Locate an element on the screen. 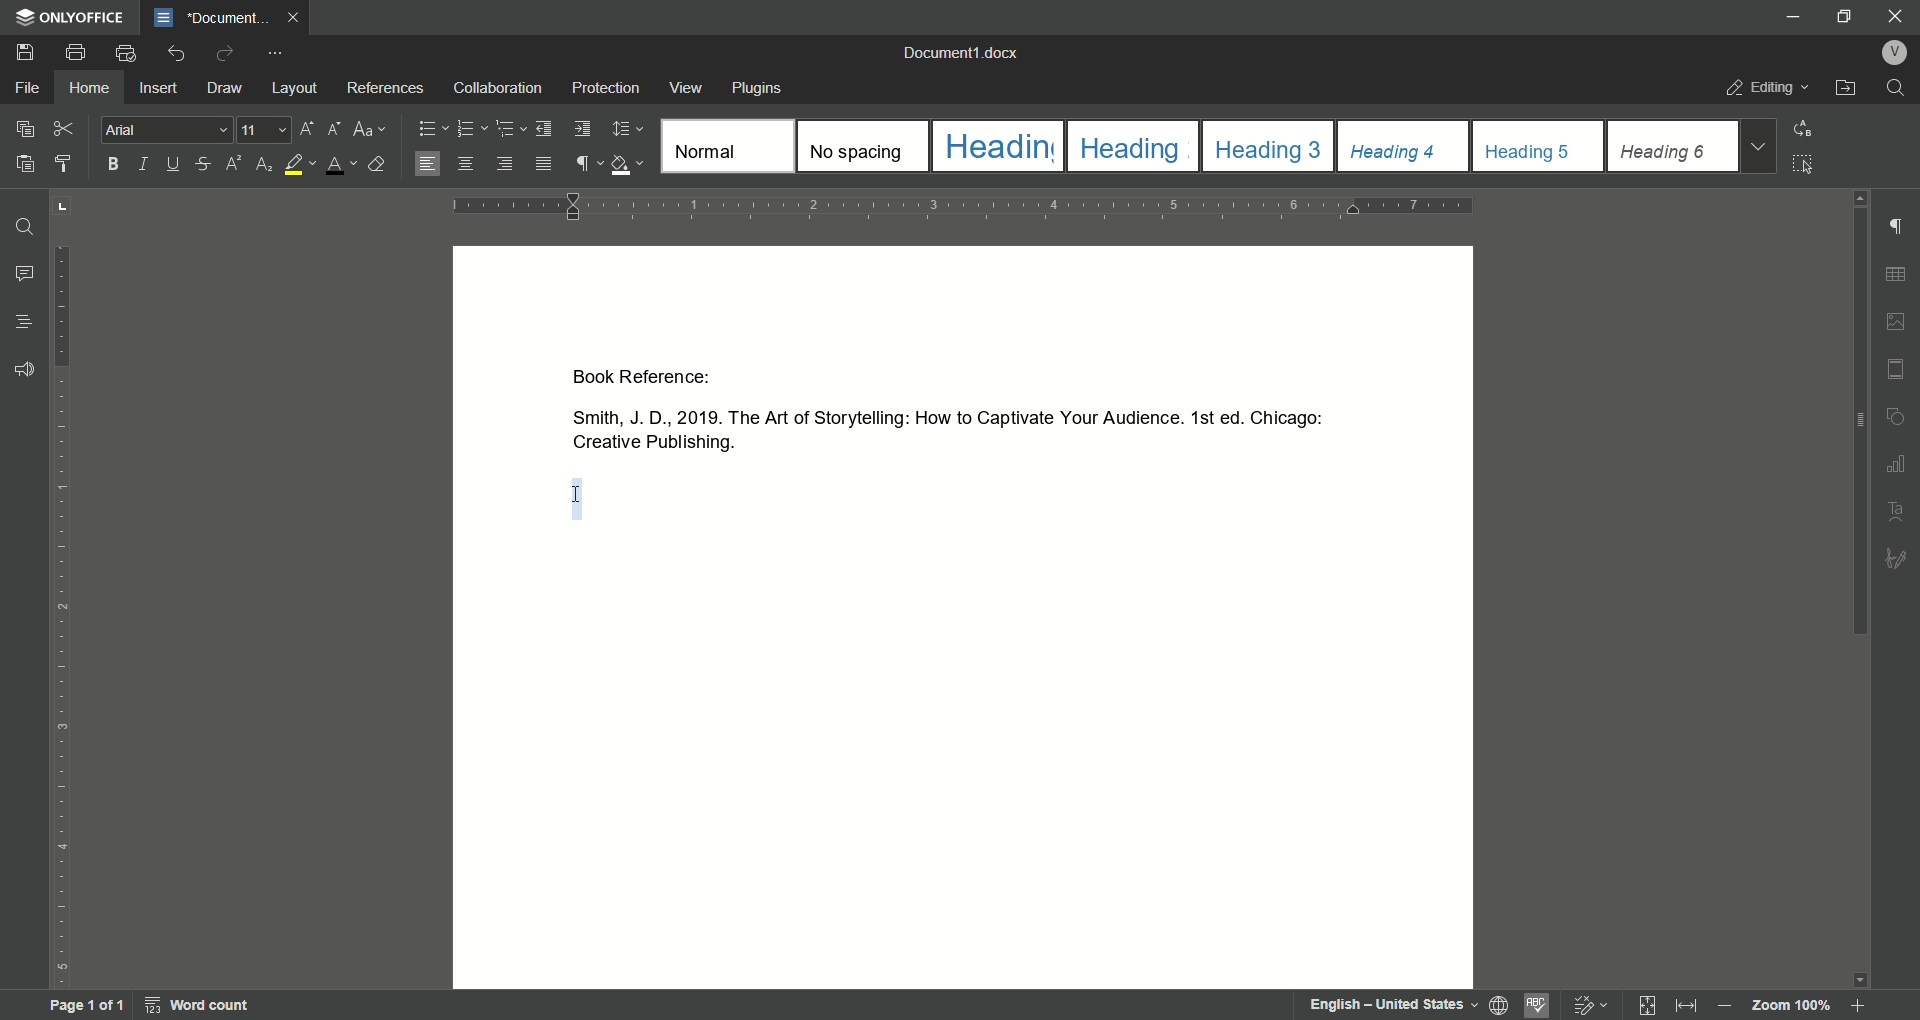  hide window is located at coordinates (1789, 16).